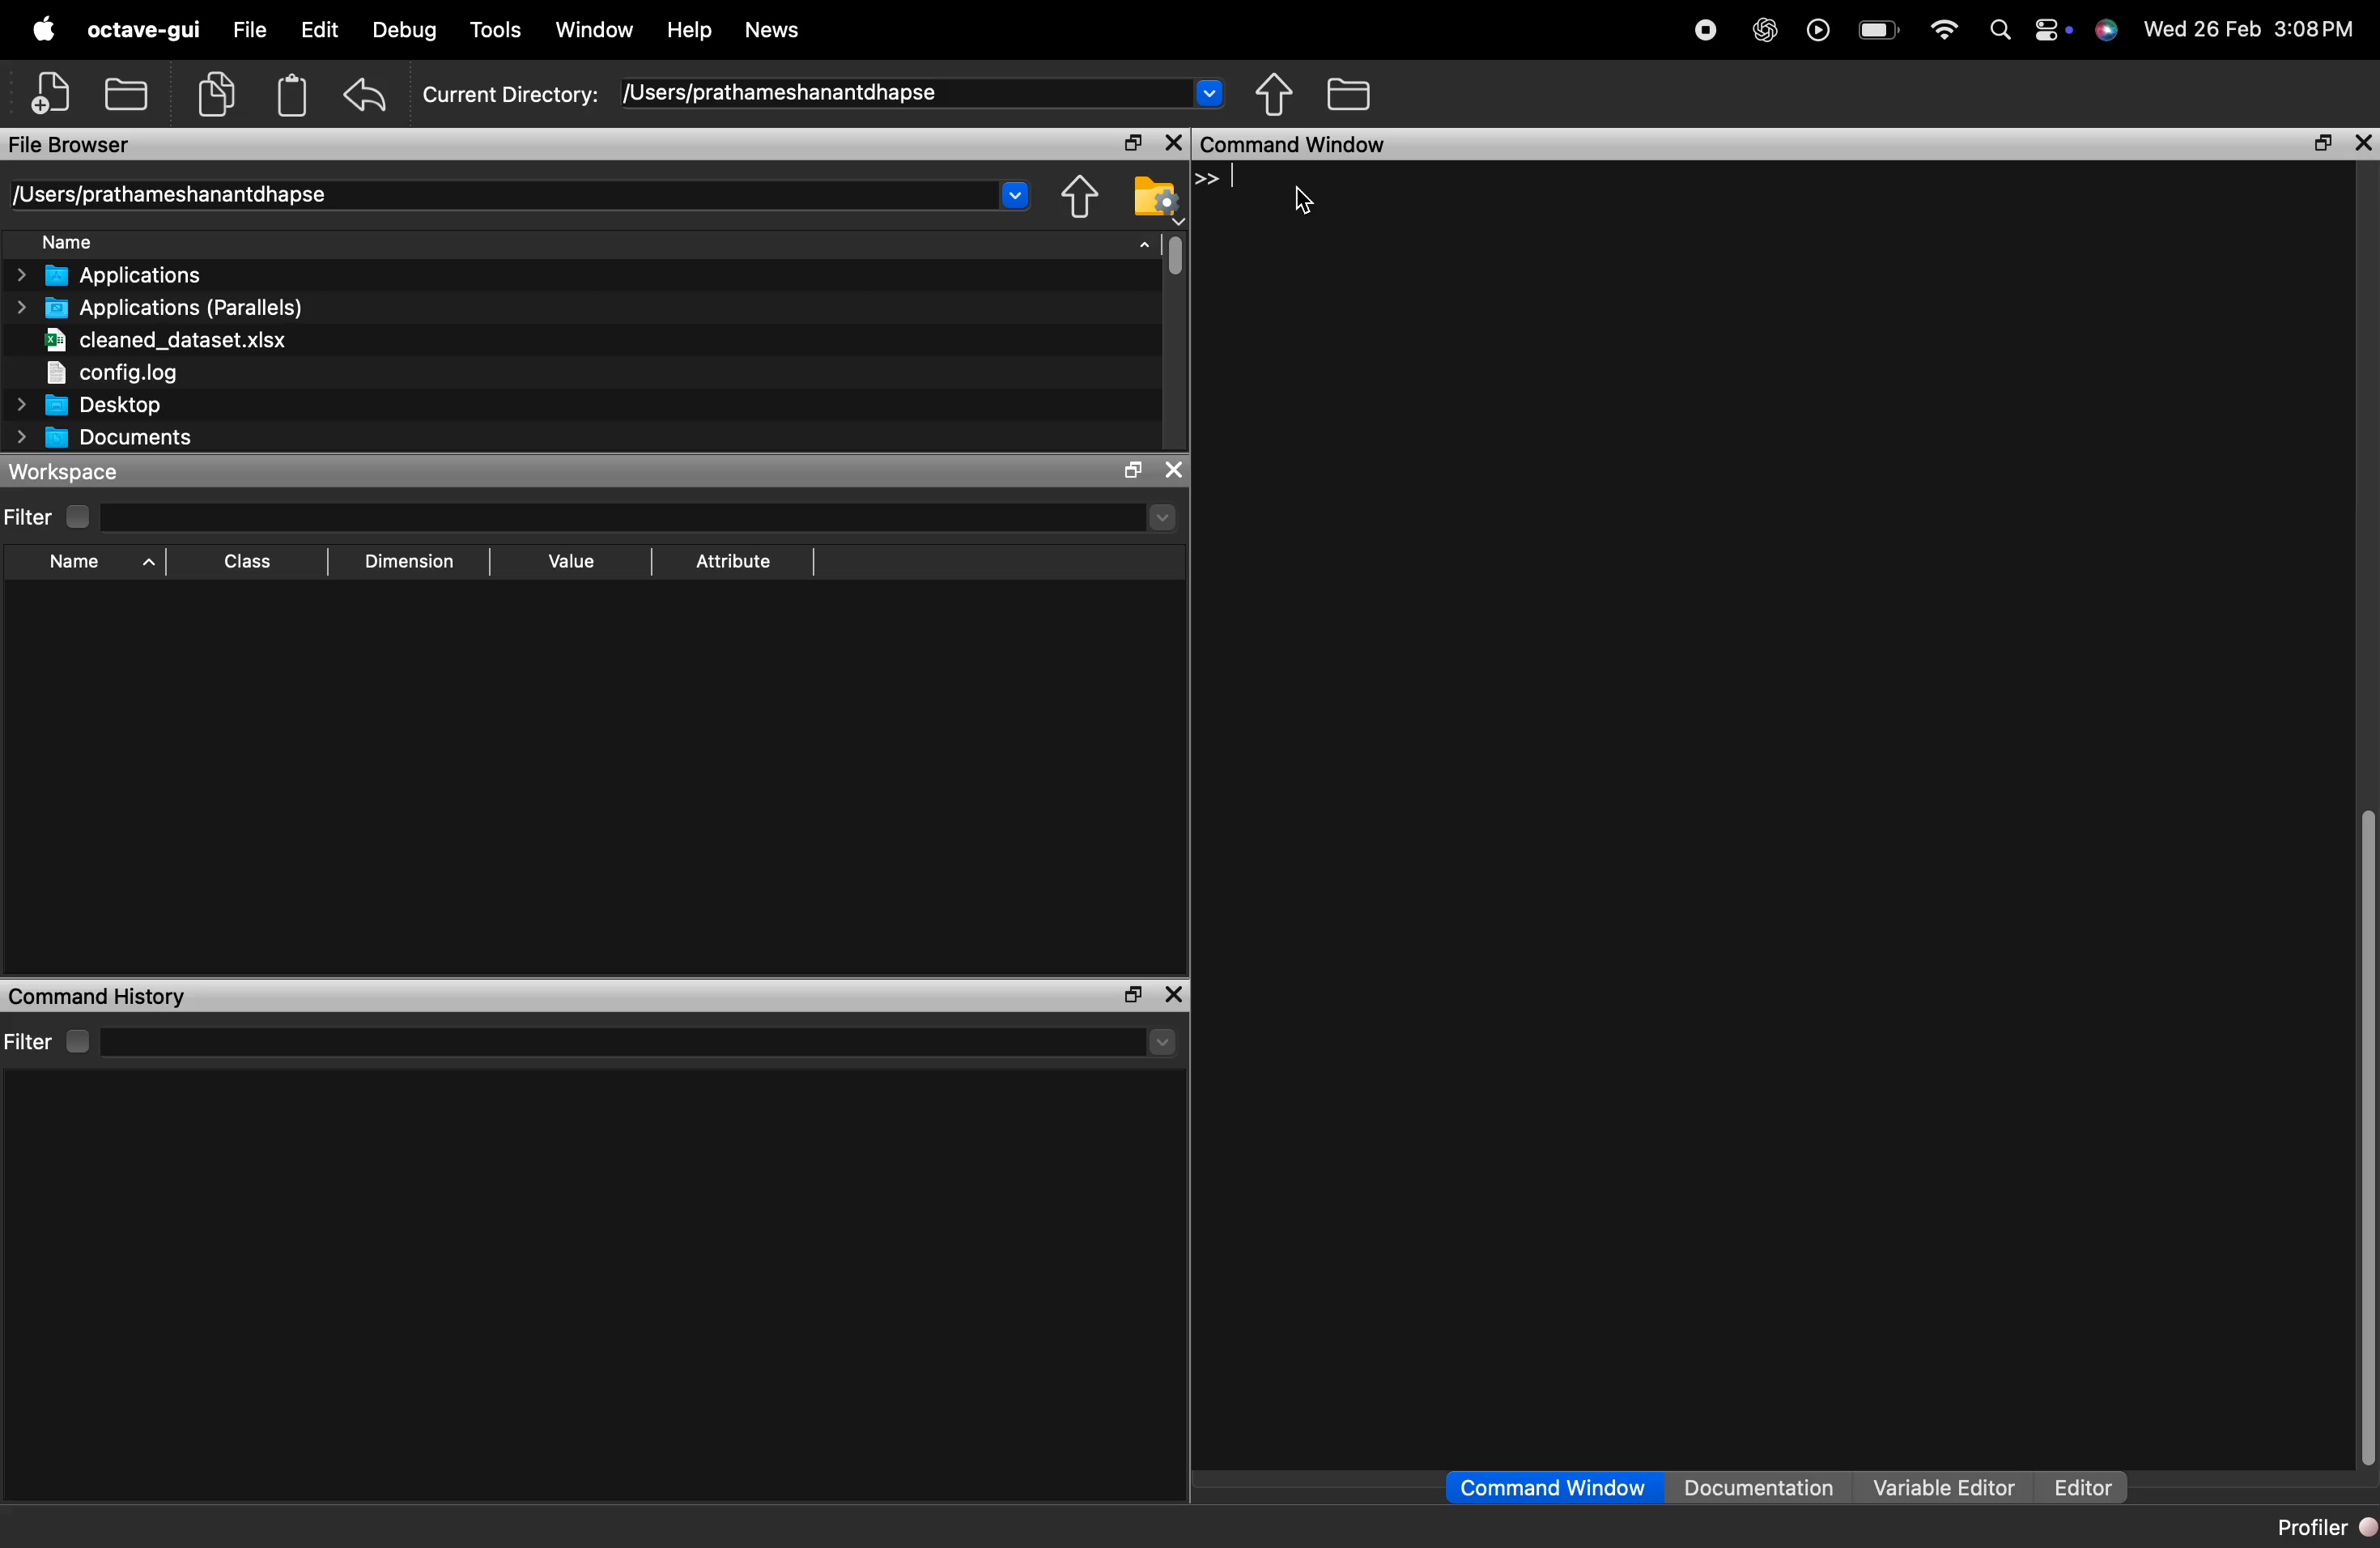 The image size is (2380, 1548). Describe the element at coordinates (2365, 1137) in the screenshot. I see `vertical scrollbar` at that location.